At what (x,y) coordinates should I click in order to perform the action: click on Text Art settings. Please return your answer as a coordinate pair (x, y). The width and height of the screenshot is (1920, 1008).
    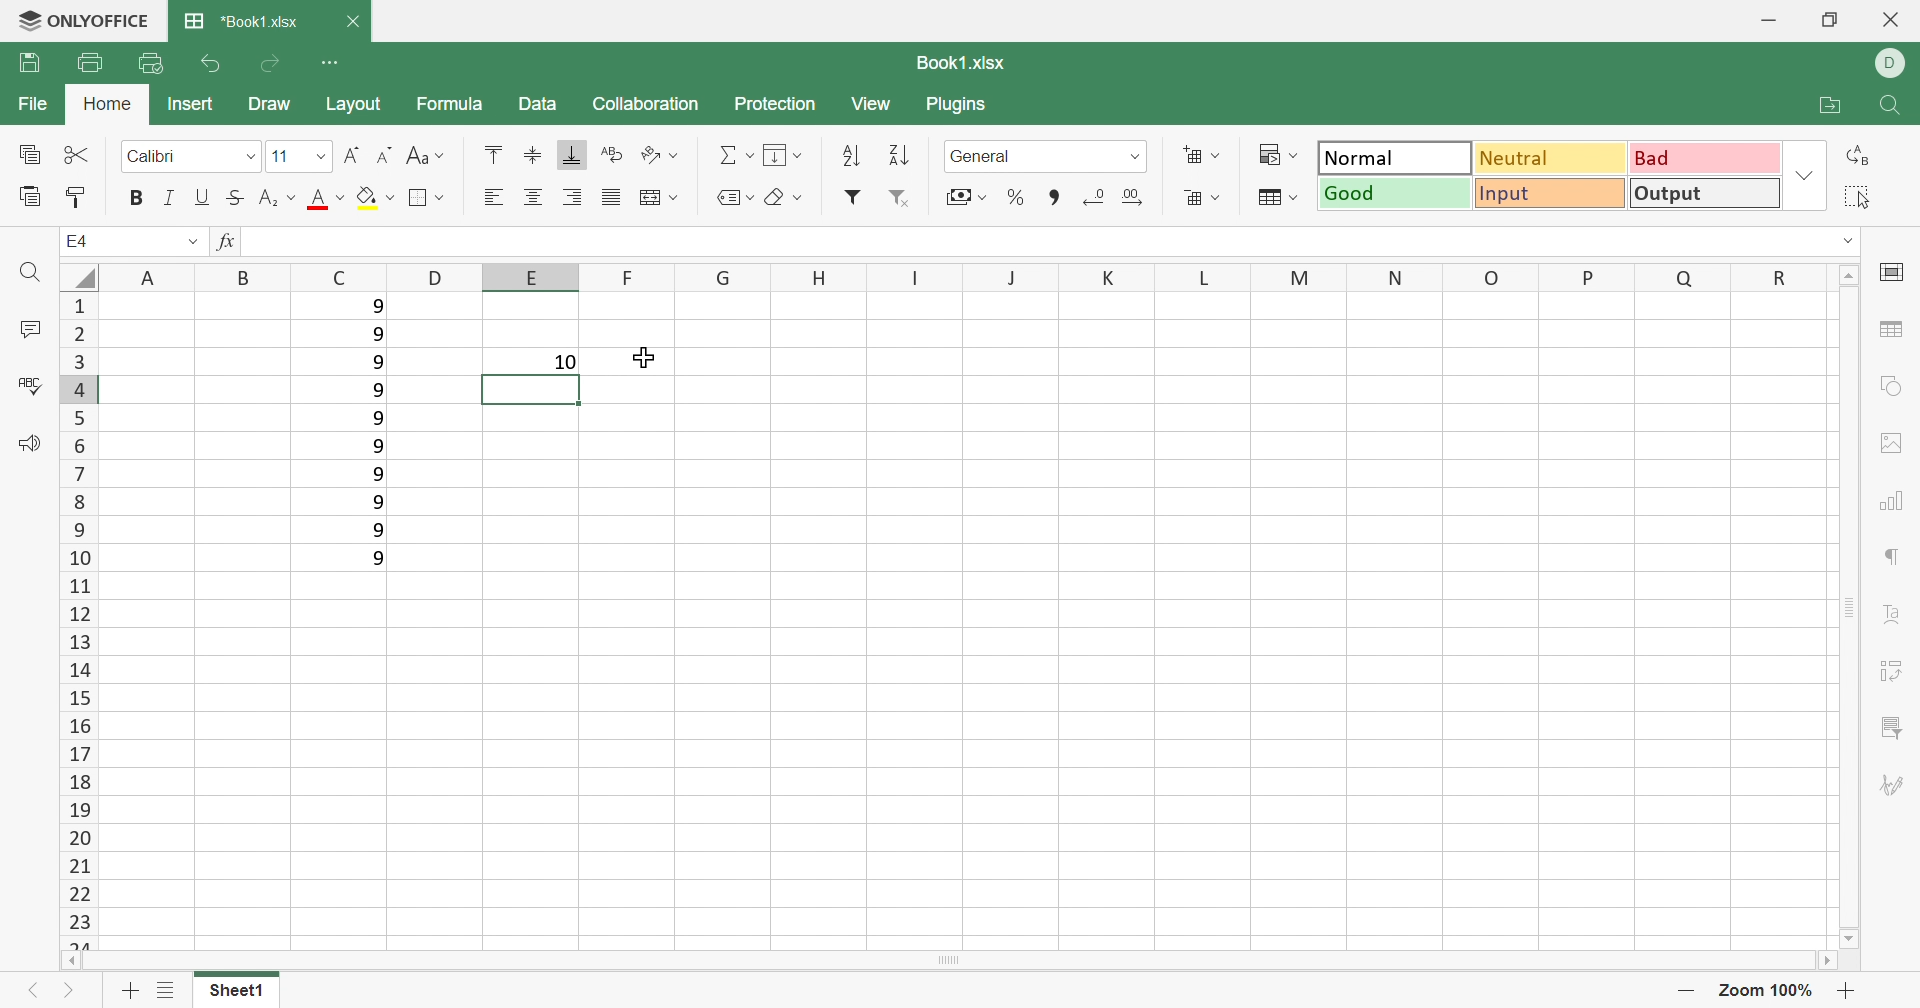
    Looking at the image, I should click on (1892, 614).